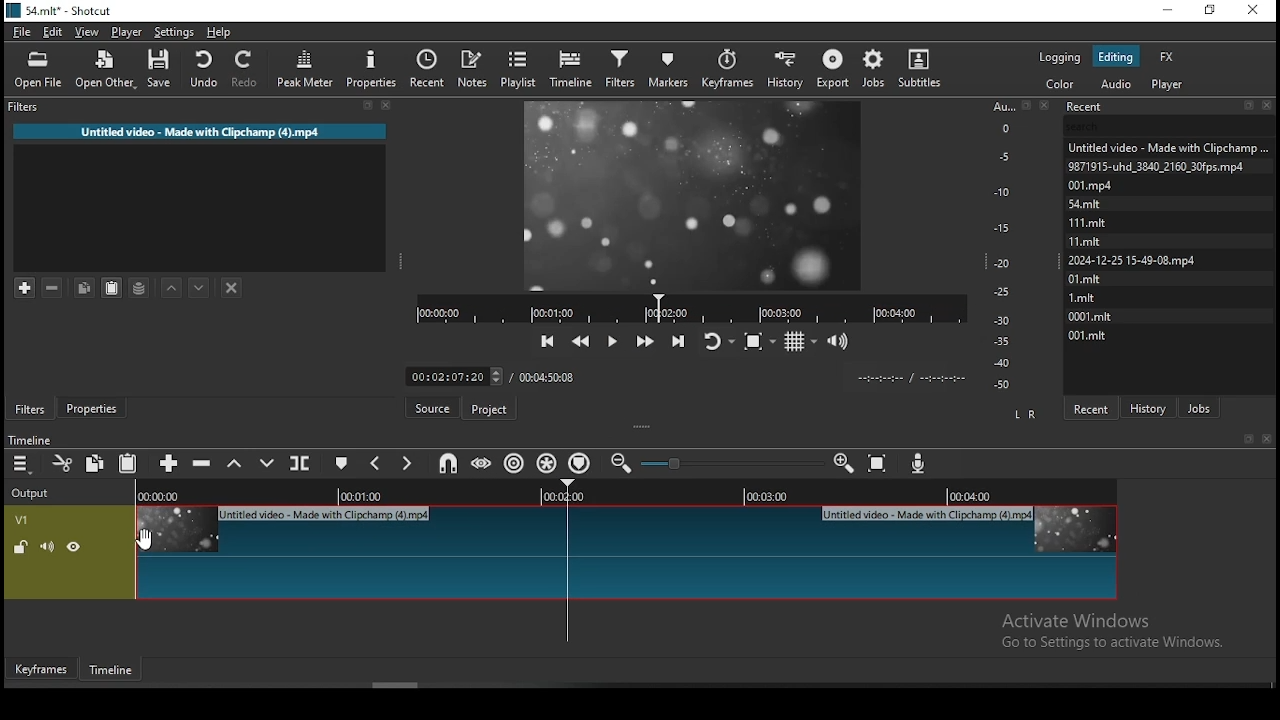 Image resolution: width=1280 pixels, height=720 pixels. I want to click on Recent, so click(1170, 107).